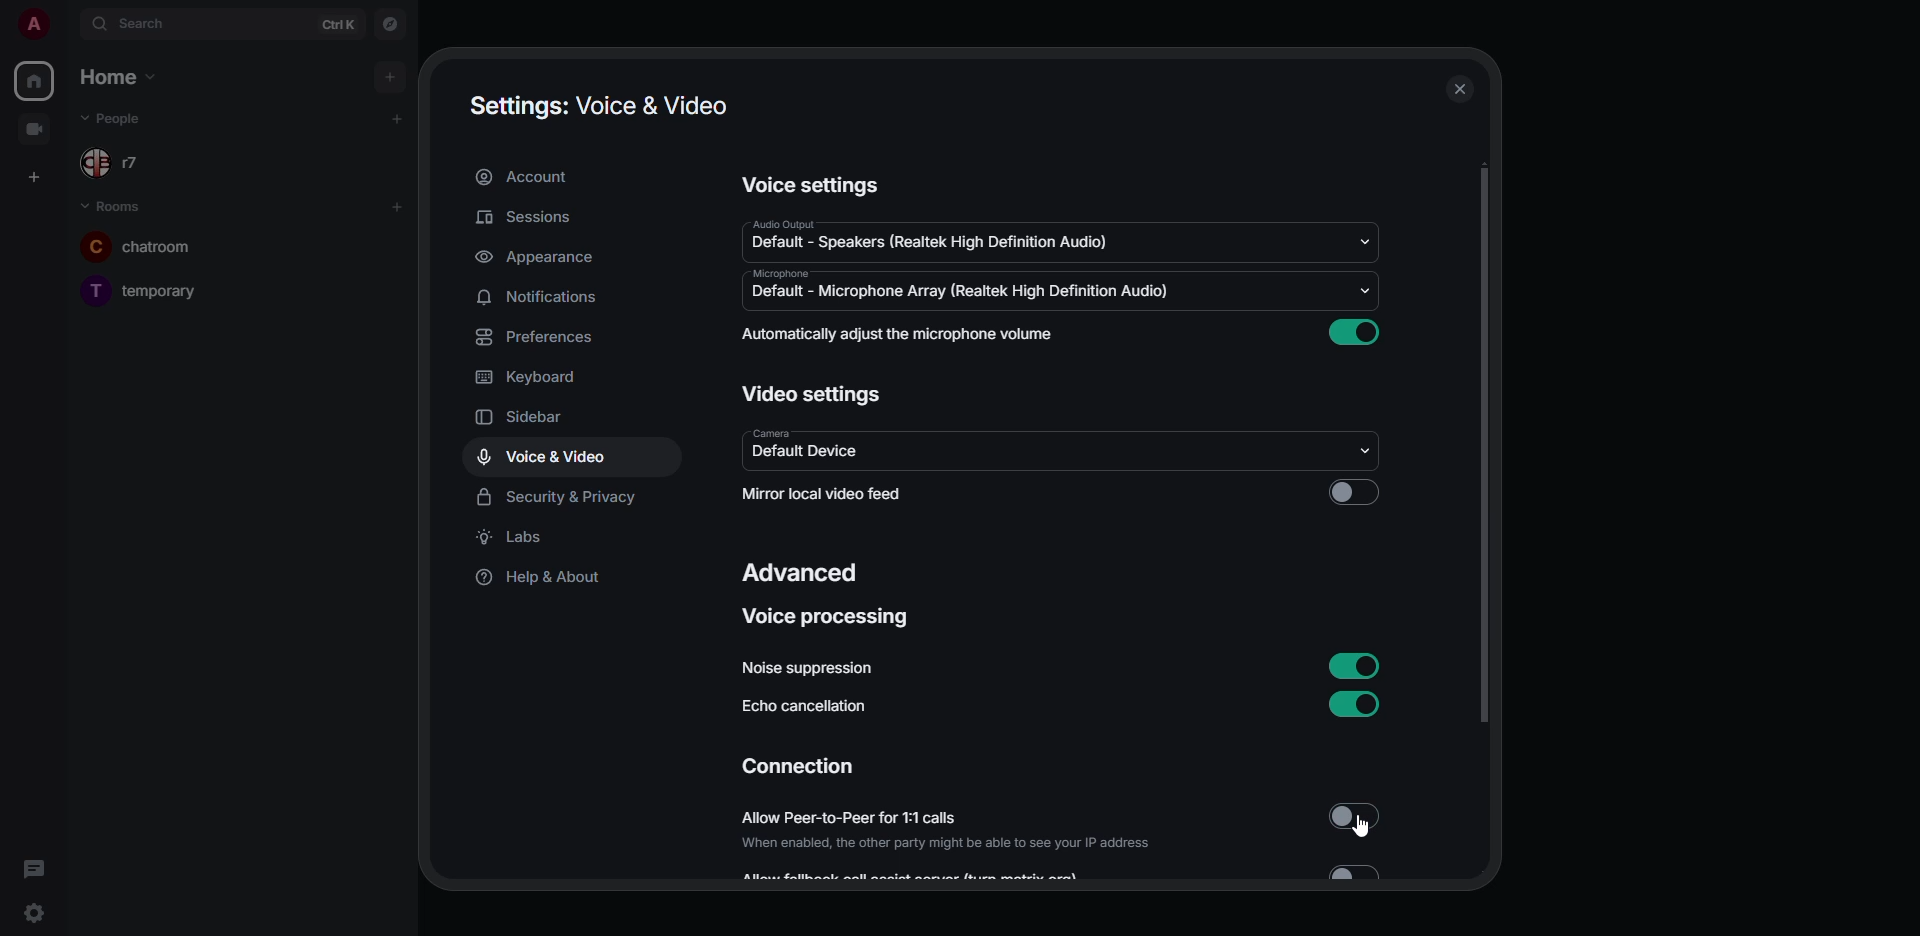 The height and width of the screenshot is (936, 1920). What do you see at coordinates (1360, 455) in the screenshot?
I see `drop down` at bounding box center [1360, 455].